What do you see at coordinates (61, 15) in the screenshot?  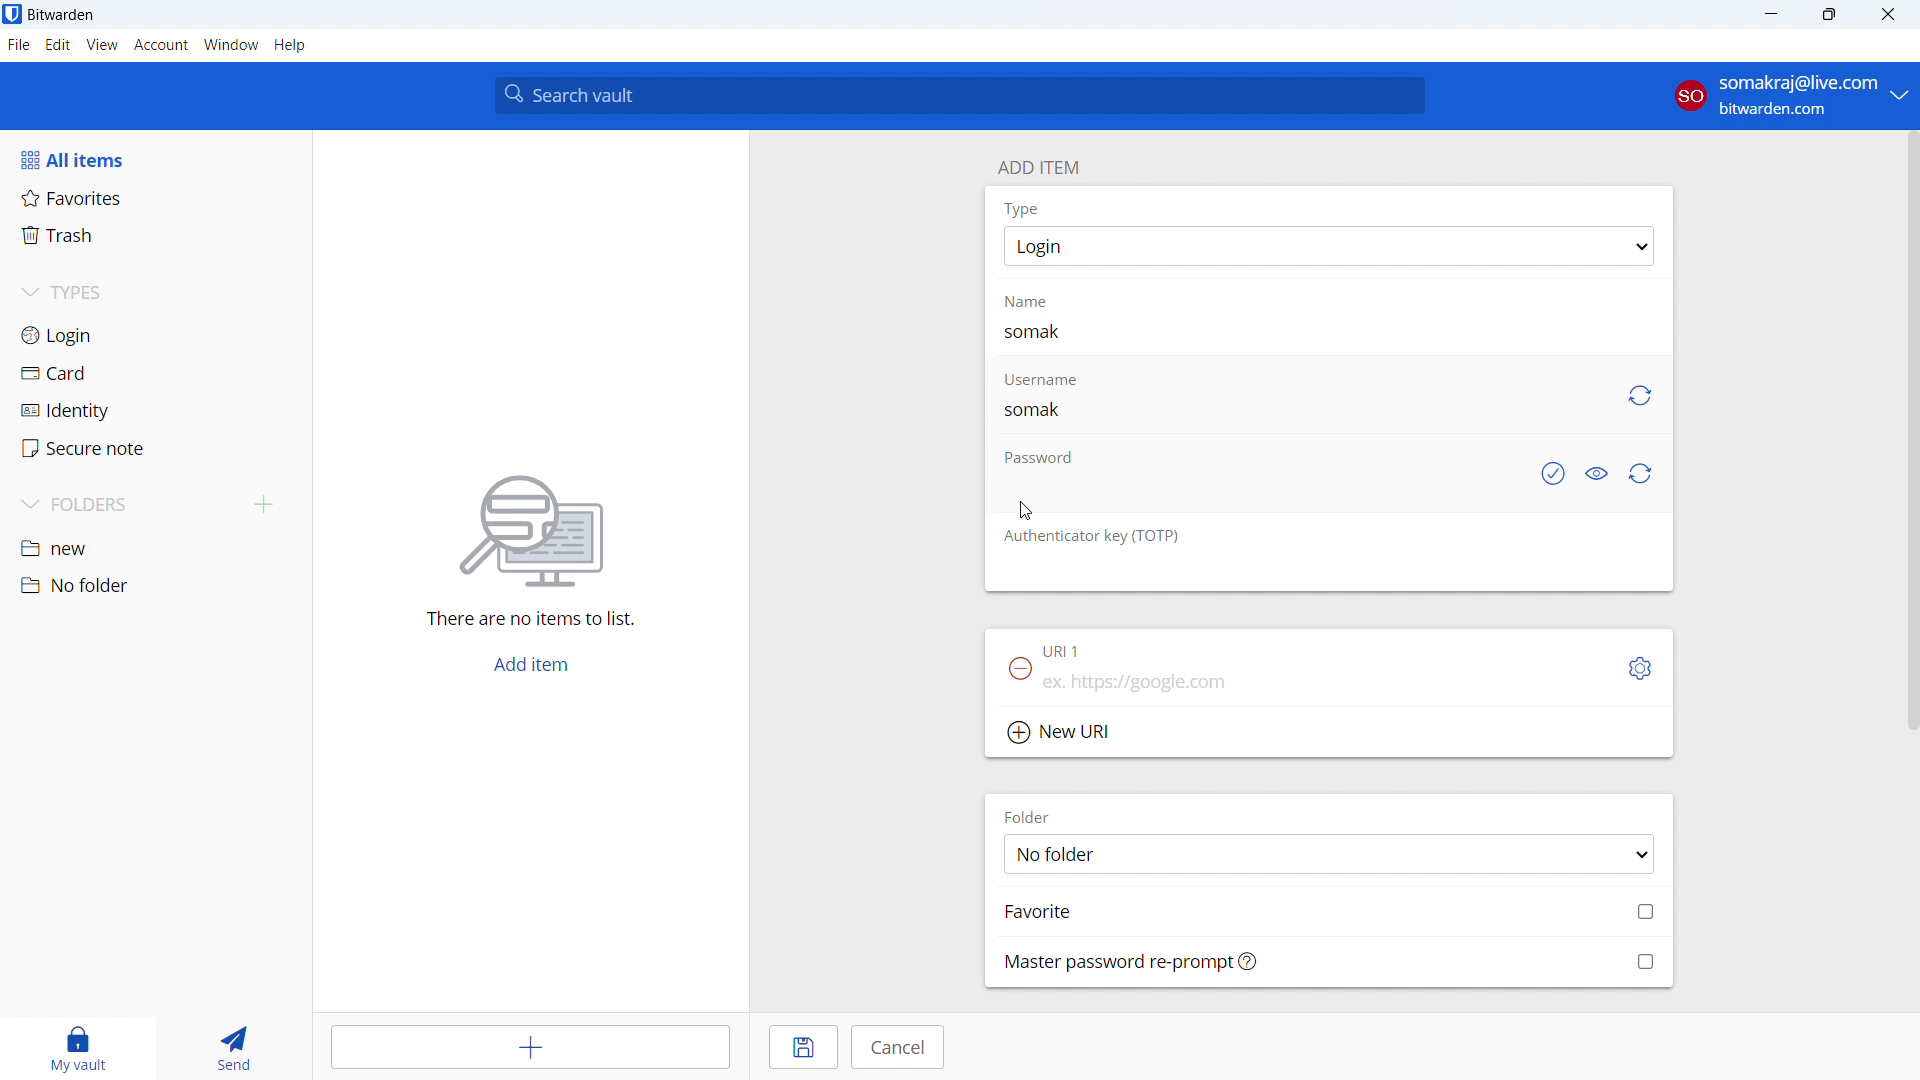 I see `title` at bounding box center [61, 15].